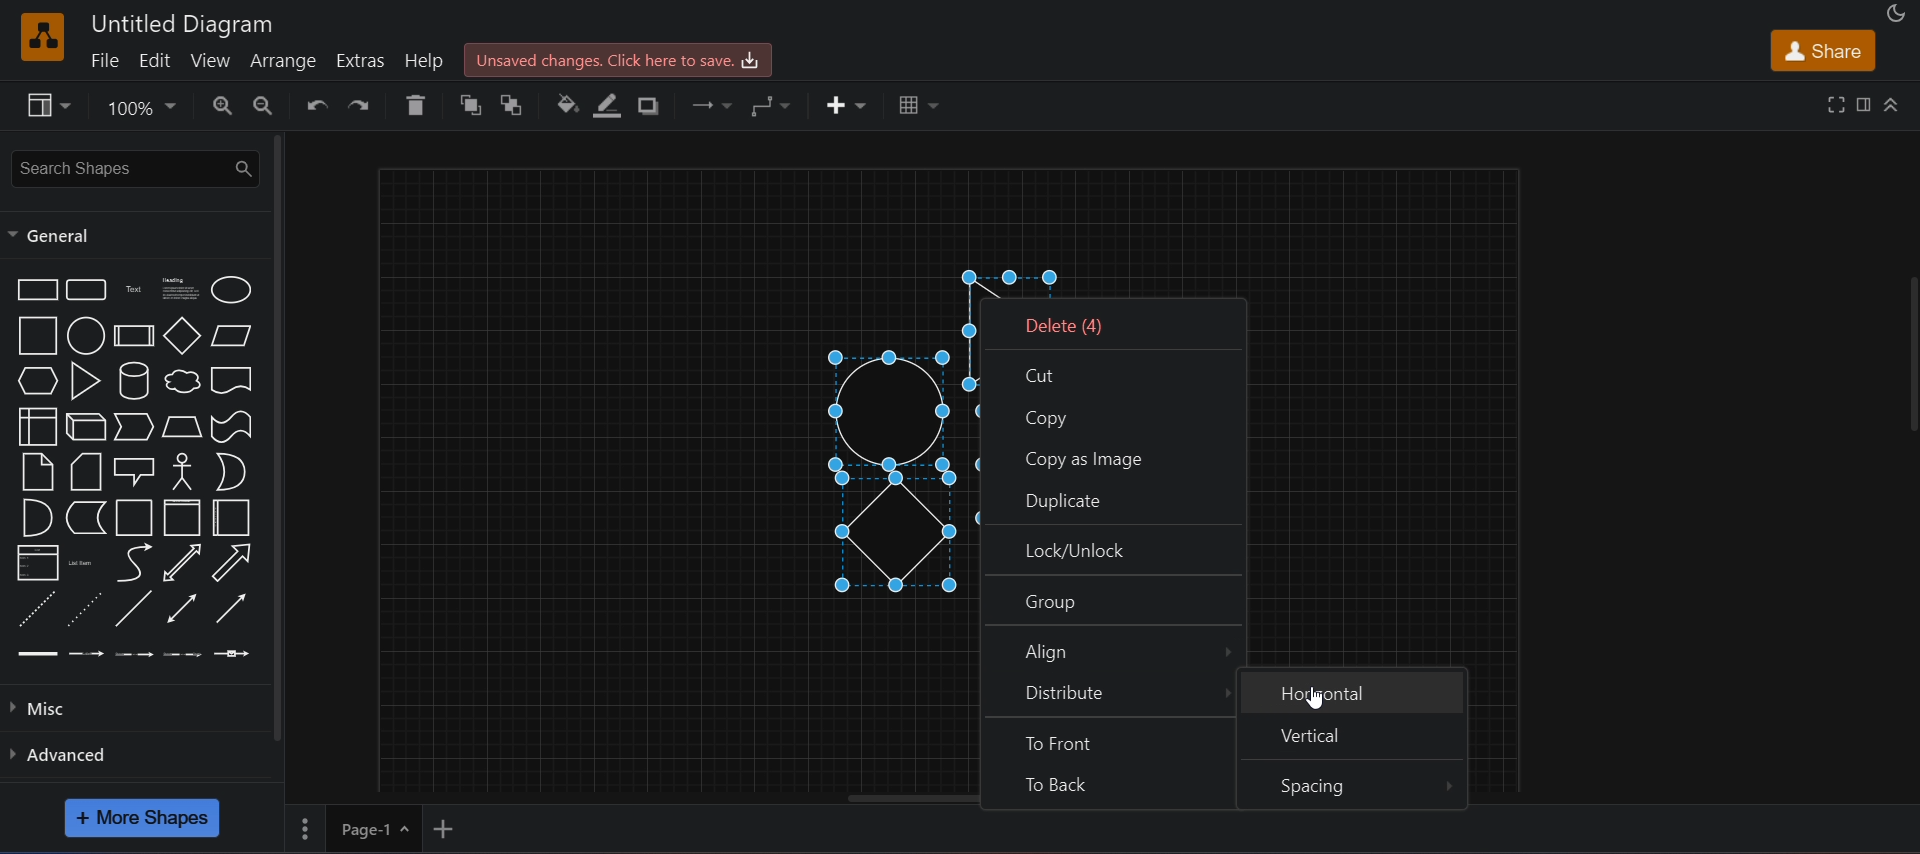 This screenshot has width=1920, height=854. I want to click on list, so click(35, 561).